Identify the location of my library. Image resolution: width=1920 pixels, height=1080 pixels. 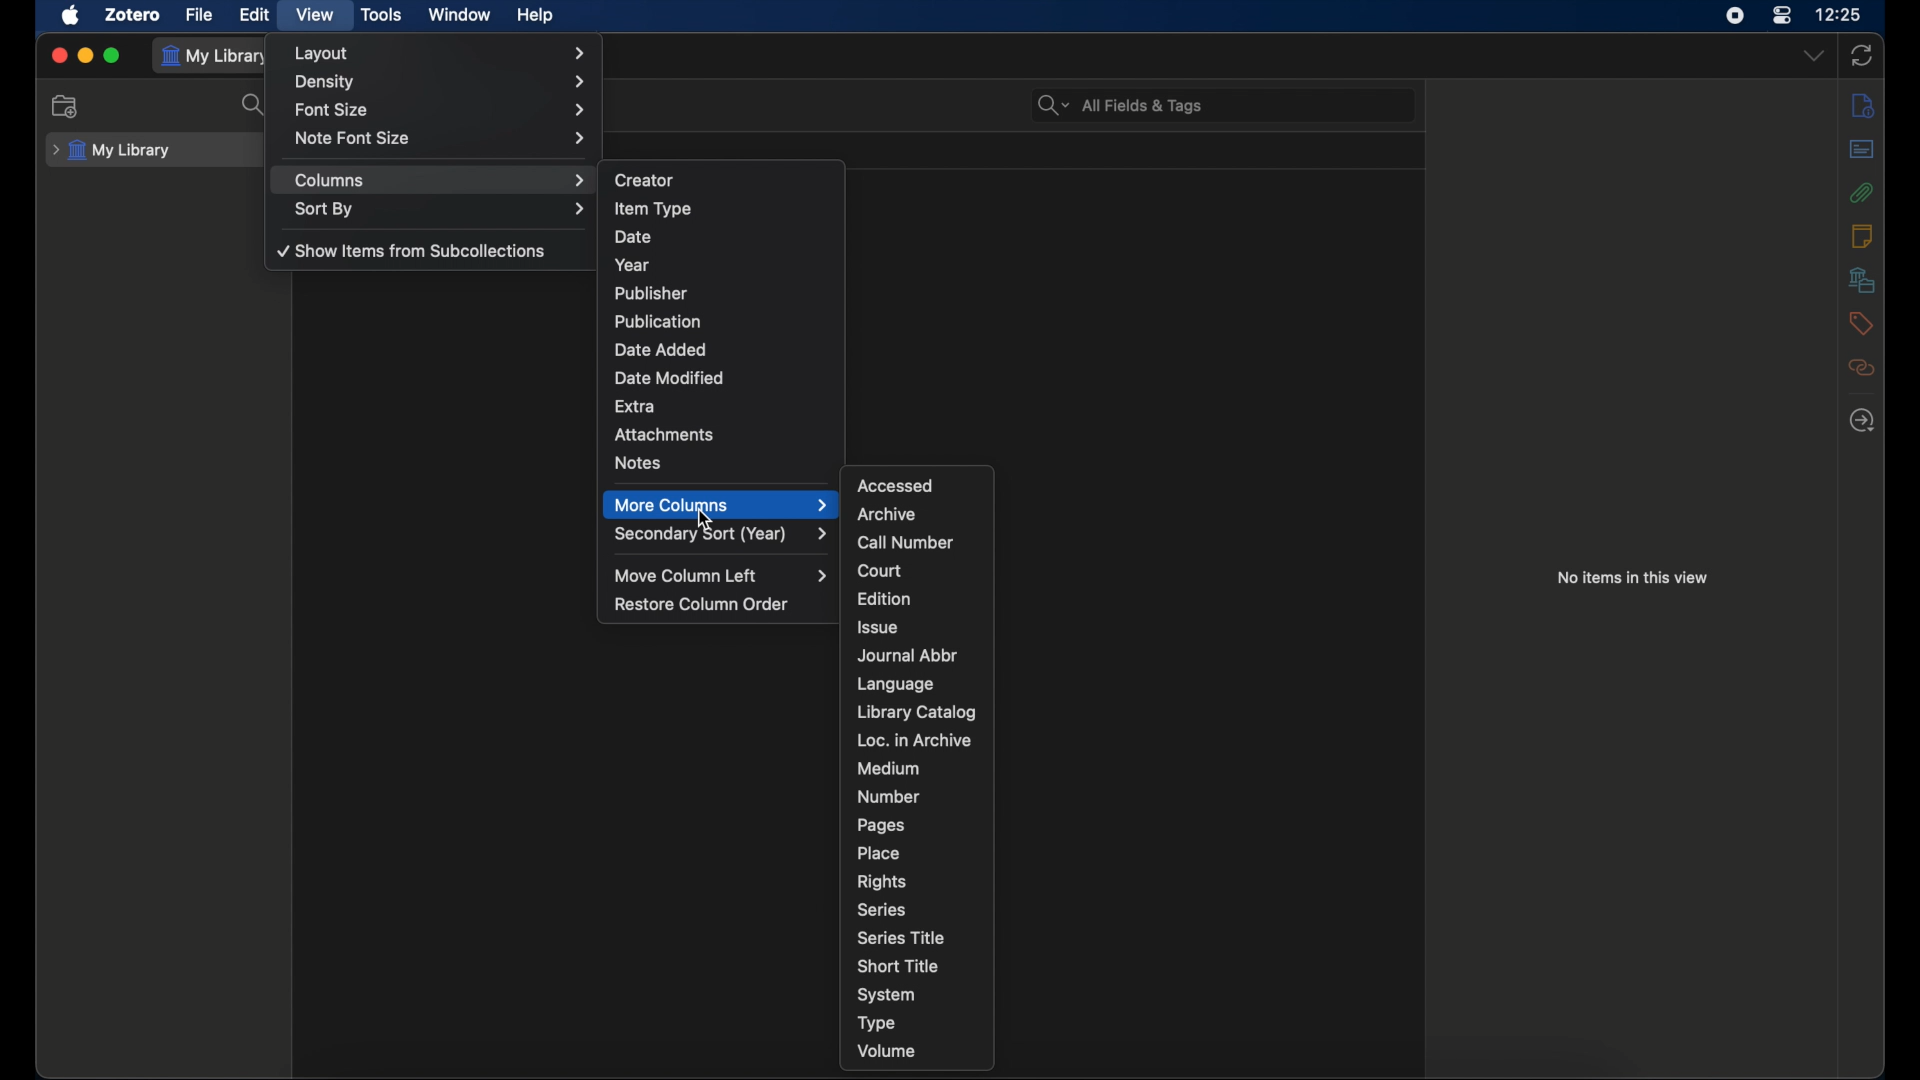
(218, 56).